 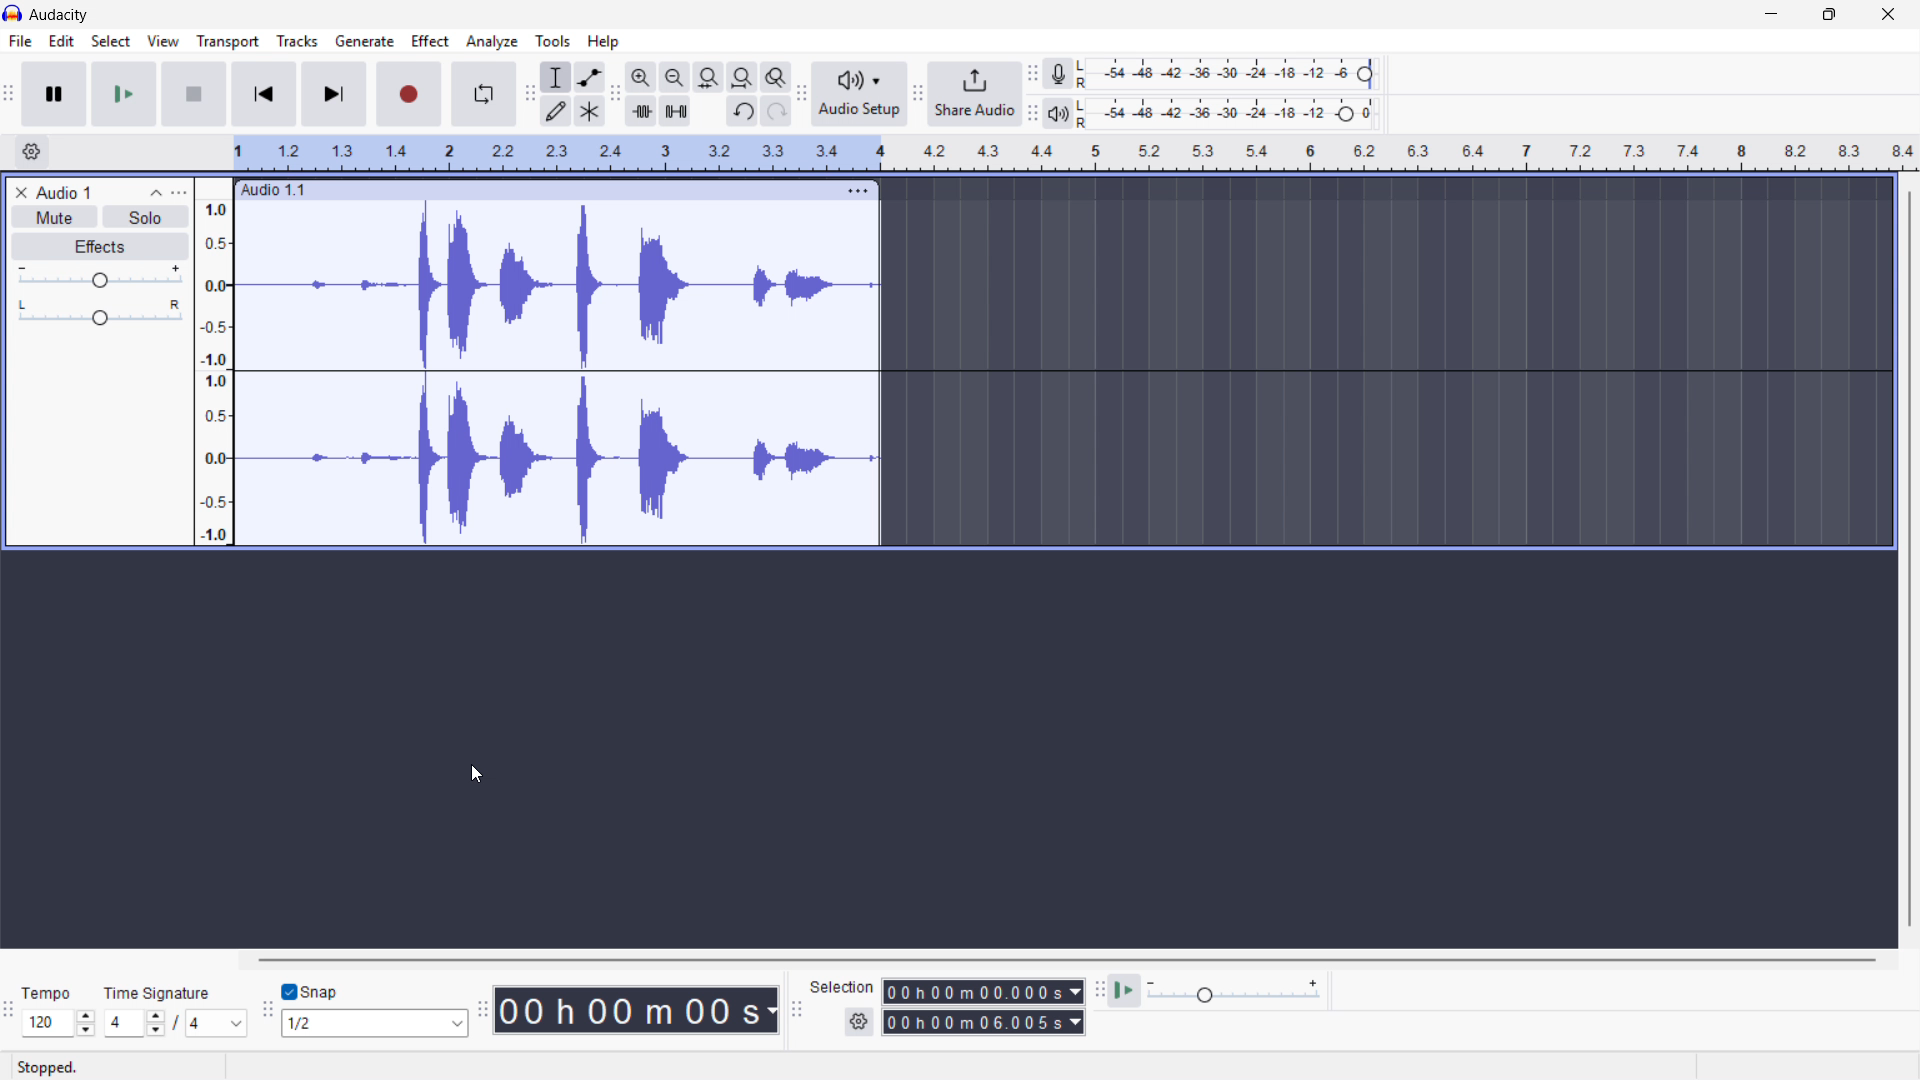 I want to click on Playback speed, so click(x=1233, y=993).